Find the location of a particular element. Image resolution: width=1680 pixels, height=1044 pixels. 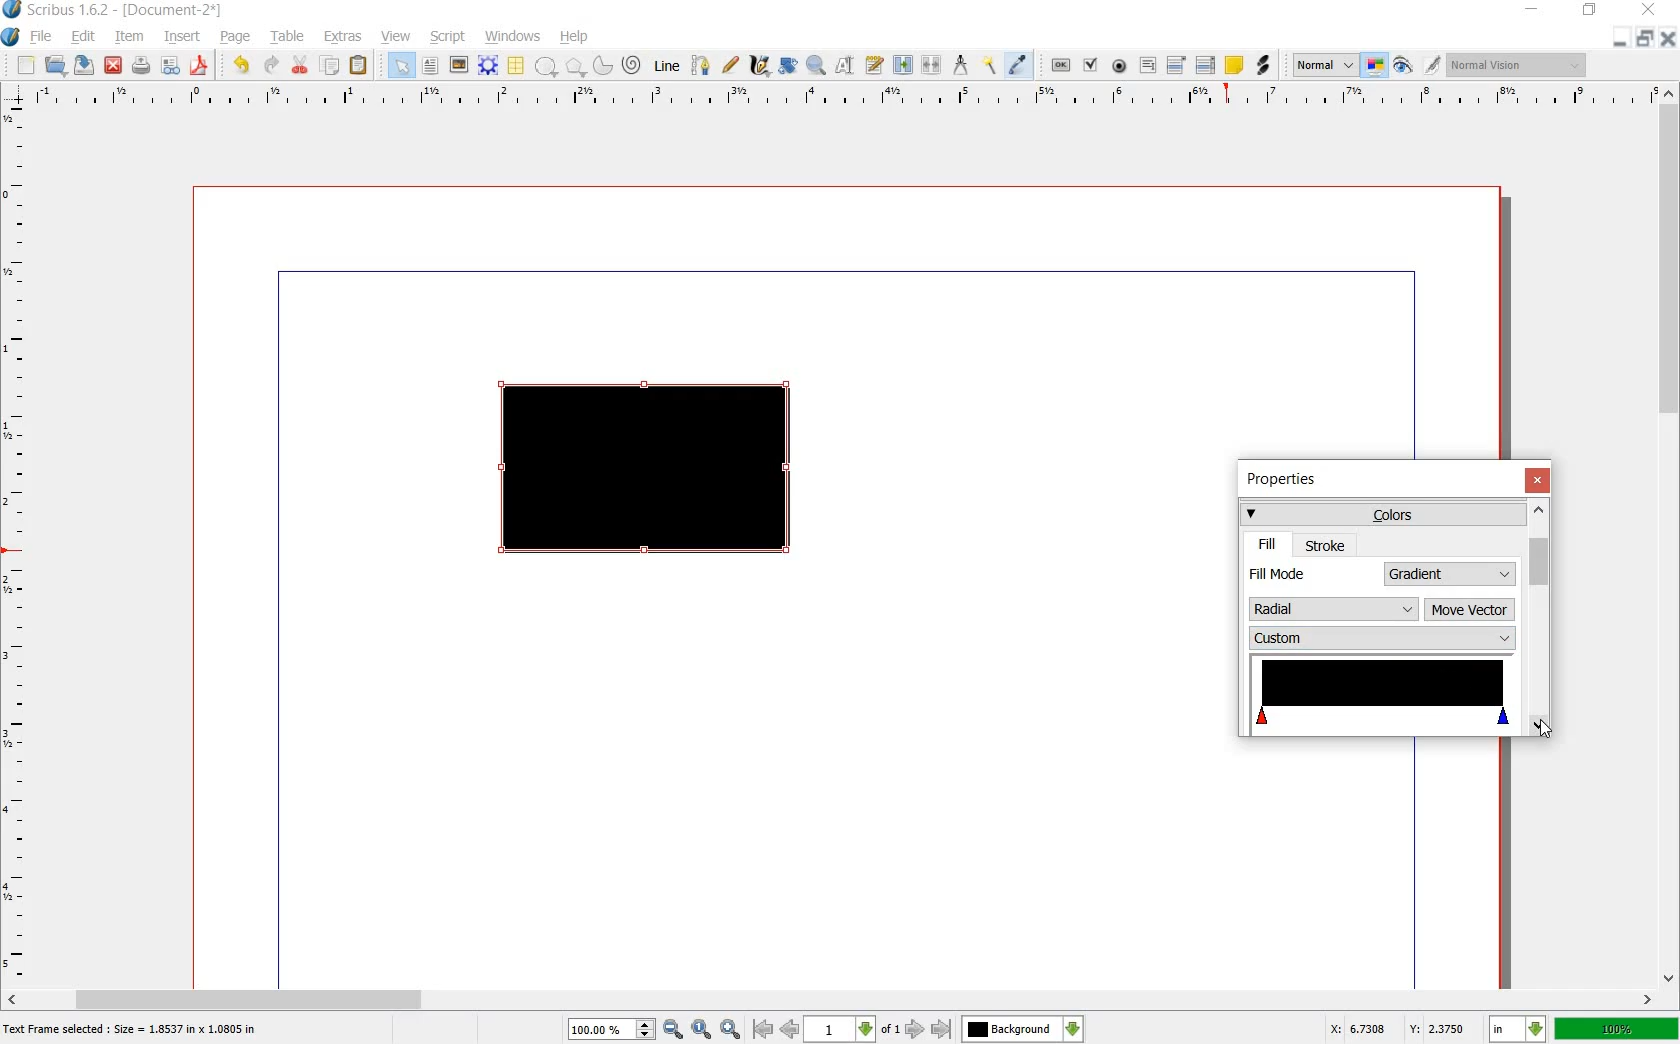

edit contents of frame is located at coordinates (845, 66).